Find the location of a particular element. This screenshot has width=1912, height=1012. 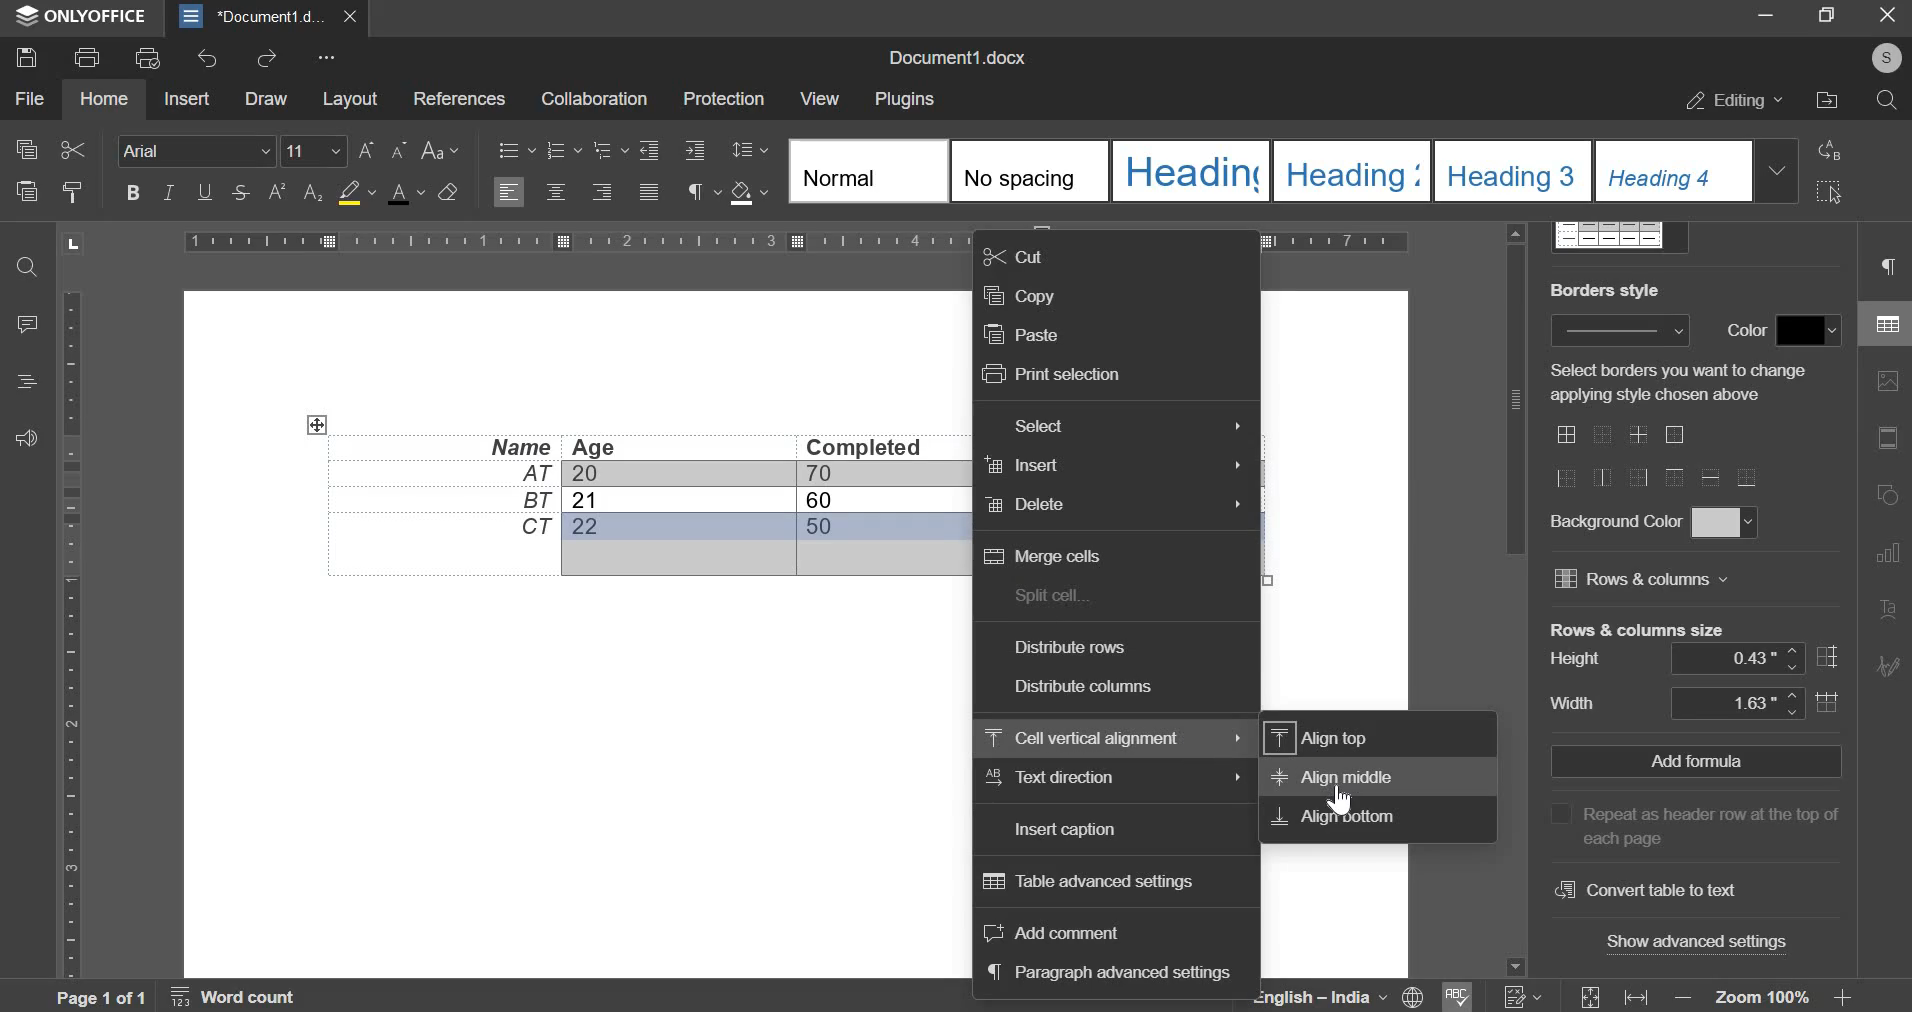

cell vertical alignment is located at coordinates (1083, 735).